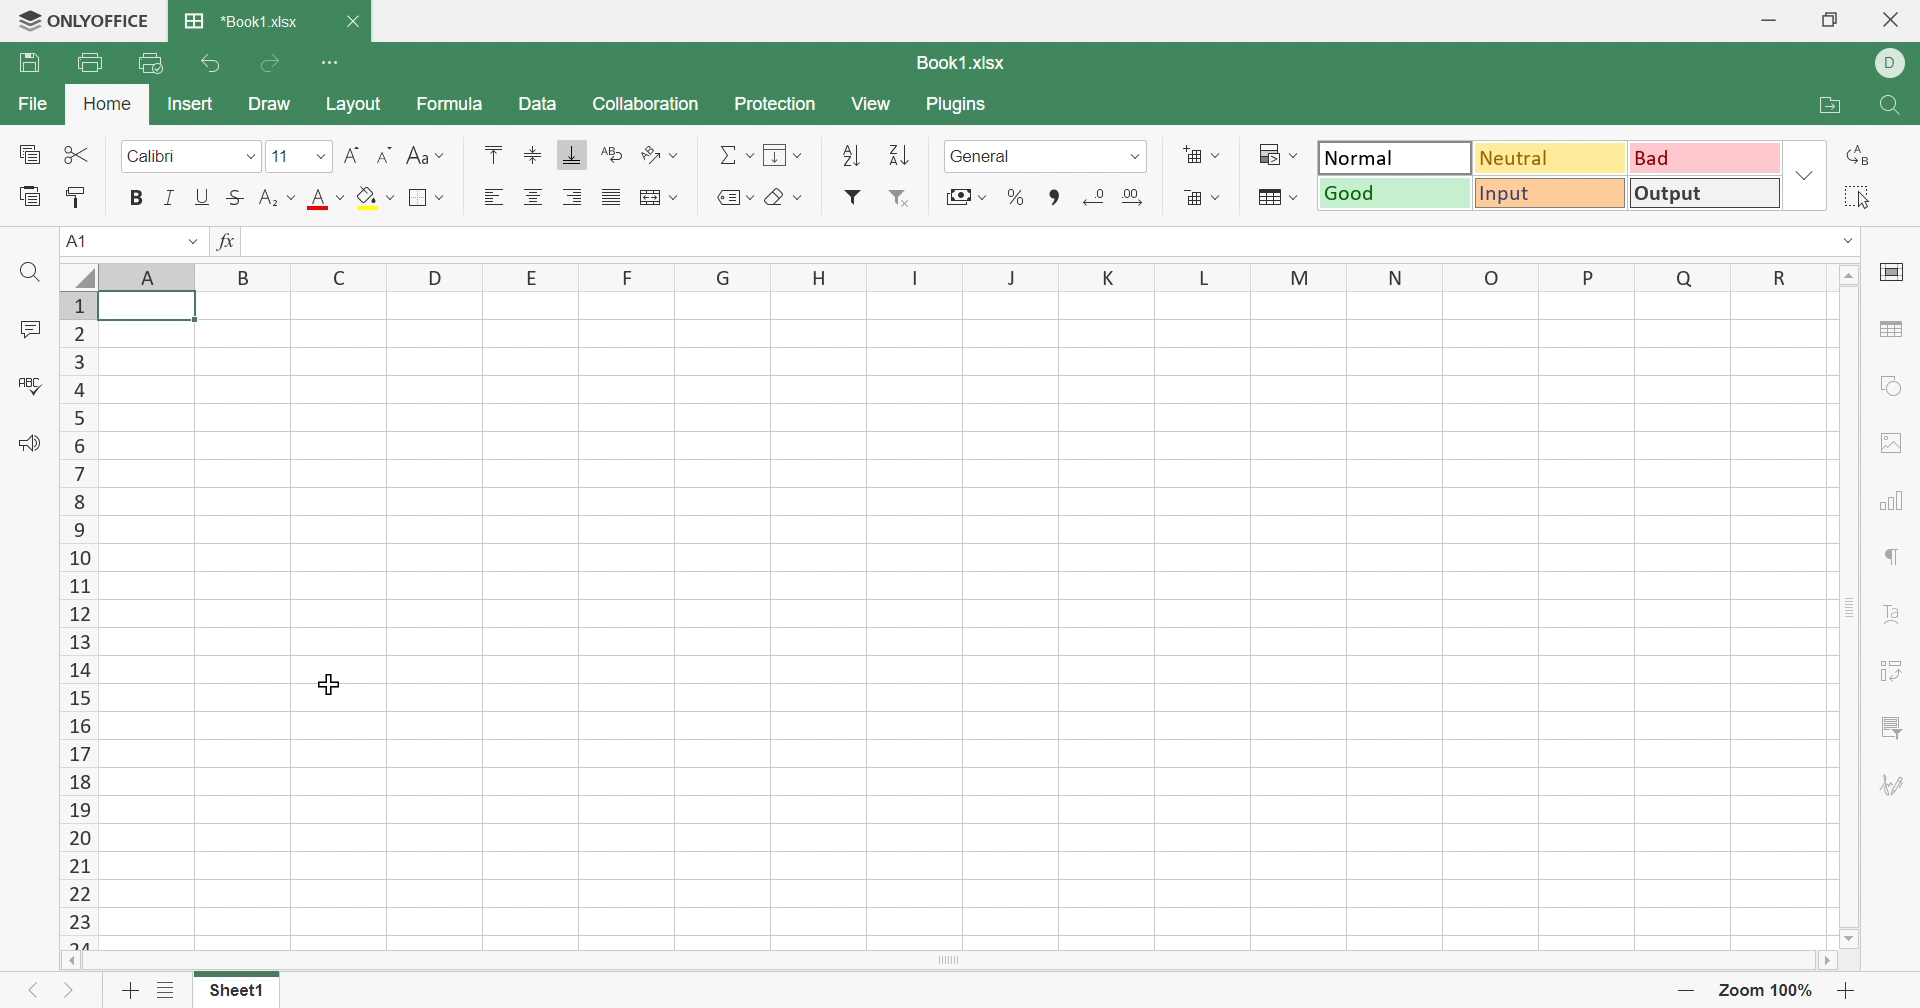 The width and height of the screenshot is (1920, 1008). Describe the element at coordinates (413, 155) in the screenshot. I see `Change case` at that location.